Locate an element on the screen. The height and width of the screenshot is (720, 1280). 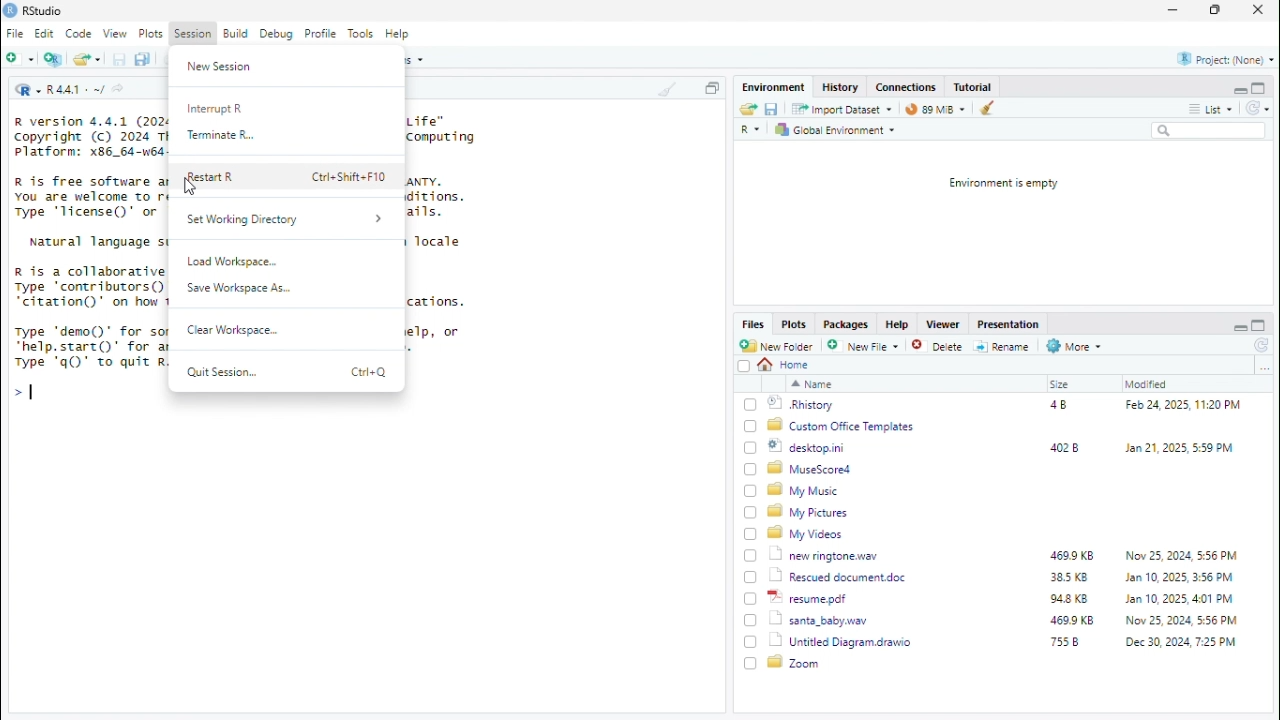
New file is located at coordinates (54, 58).